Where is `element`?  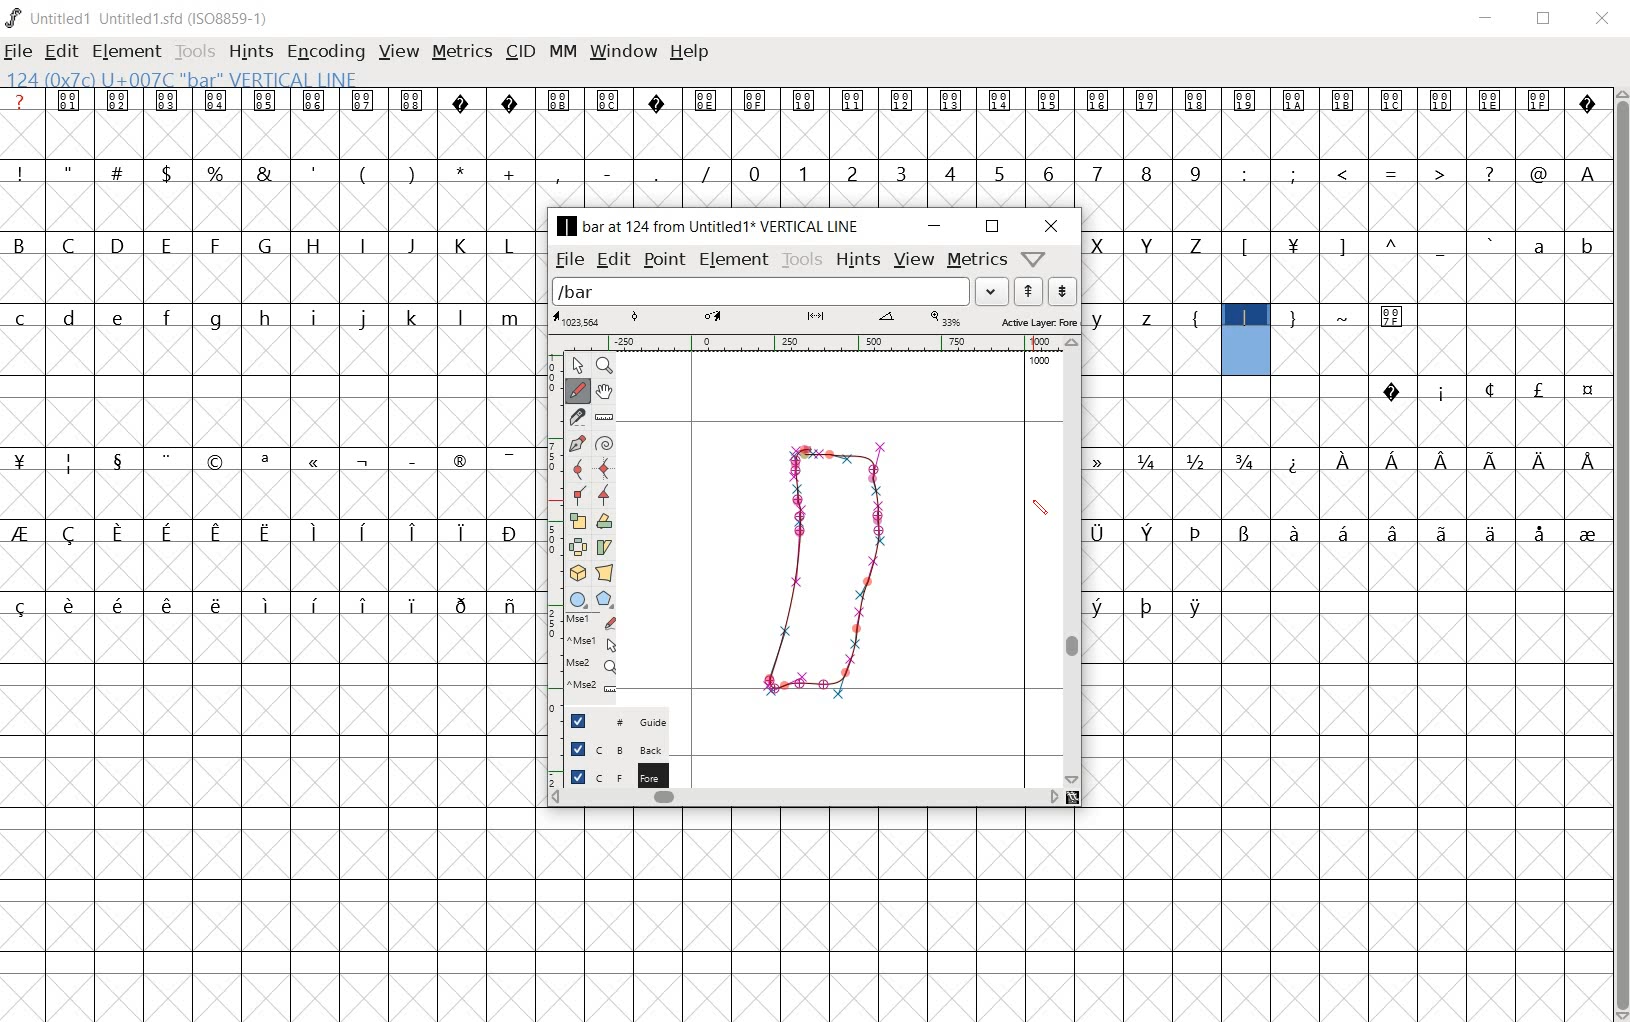 element is located at coordinates (733, 259).